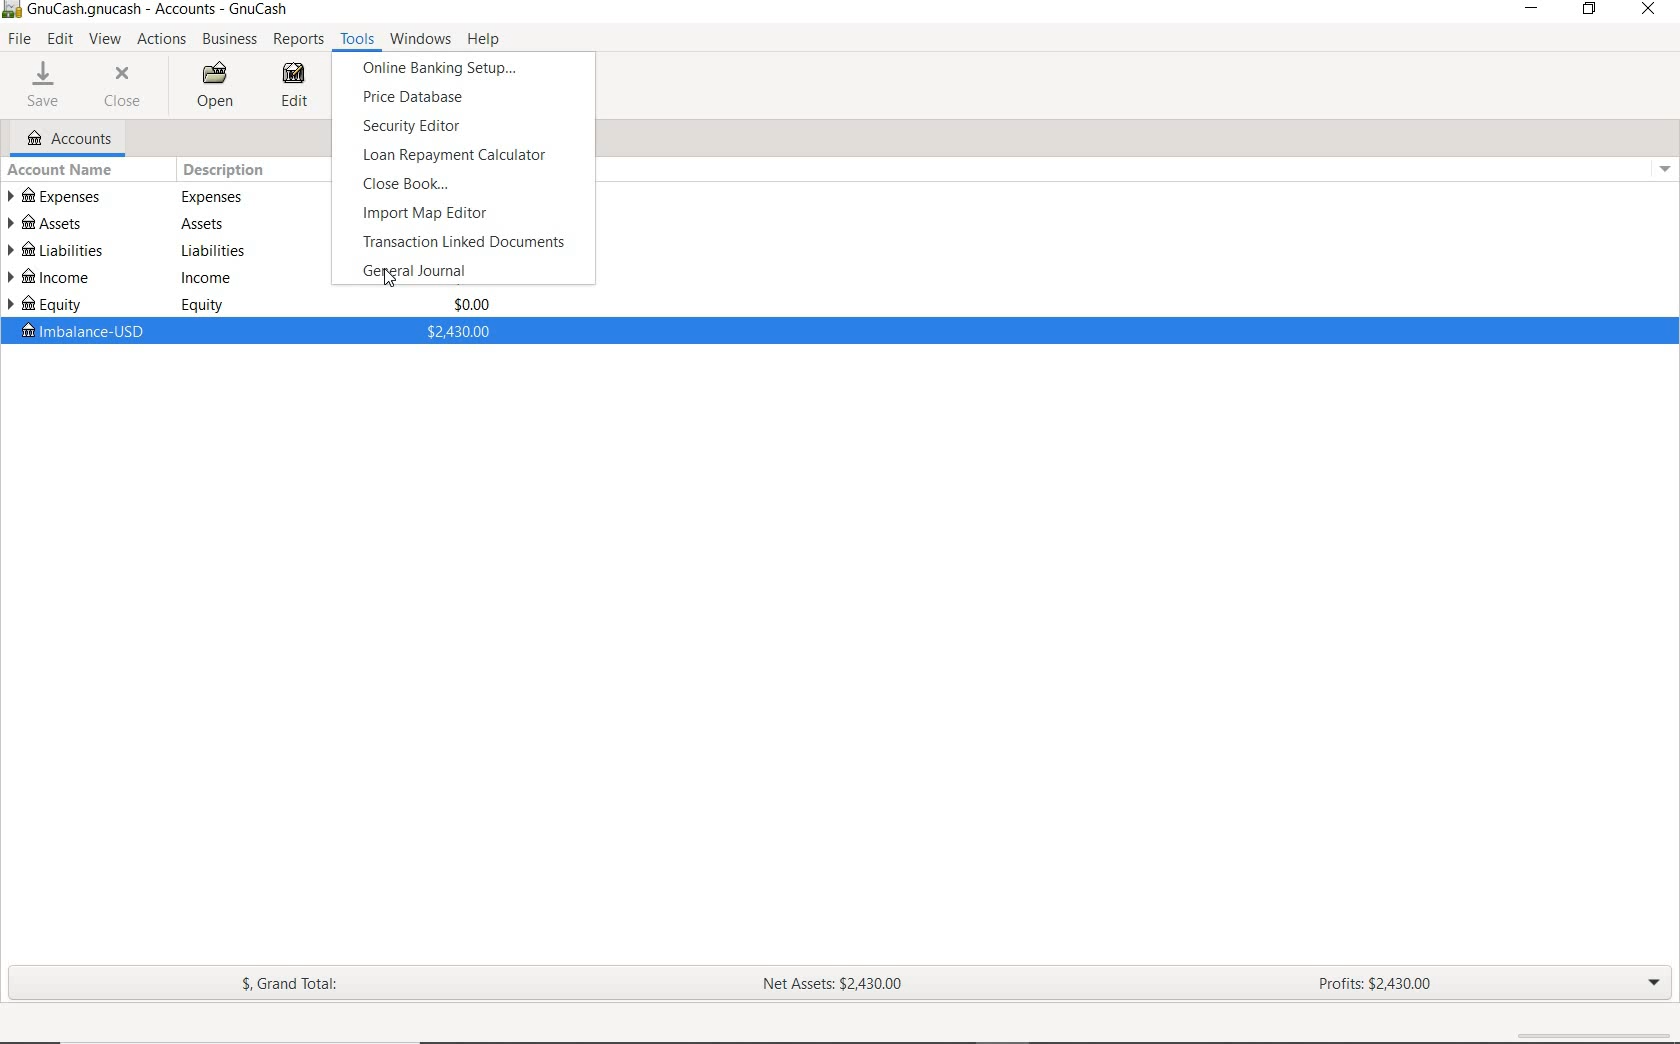 This screenshot has width=1680, height=1044. I want to click on PRICE DATABASE, so click(467, 98).